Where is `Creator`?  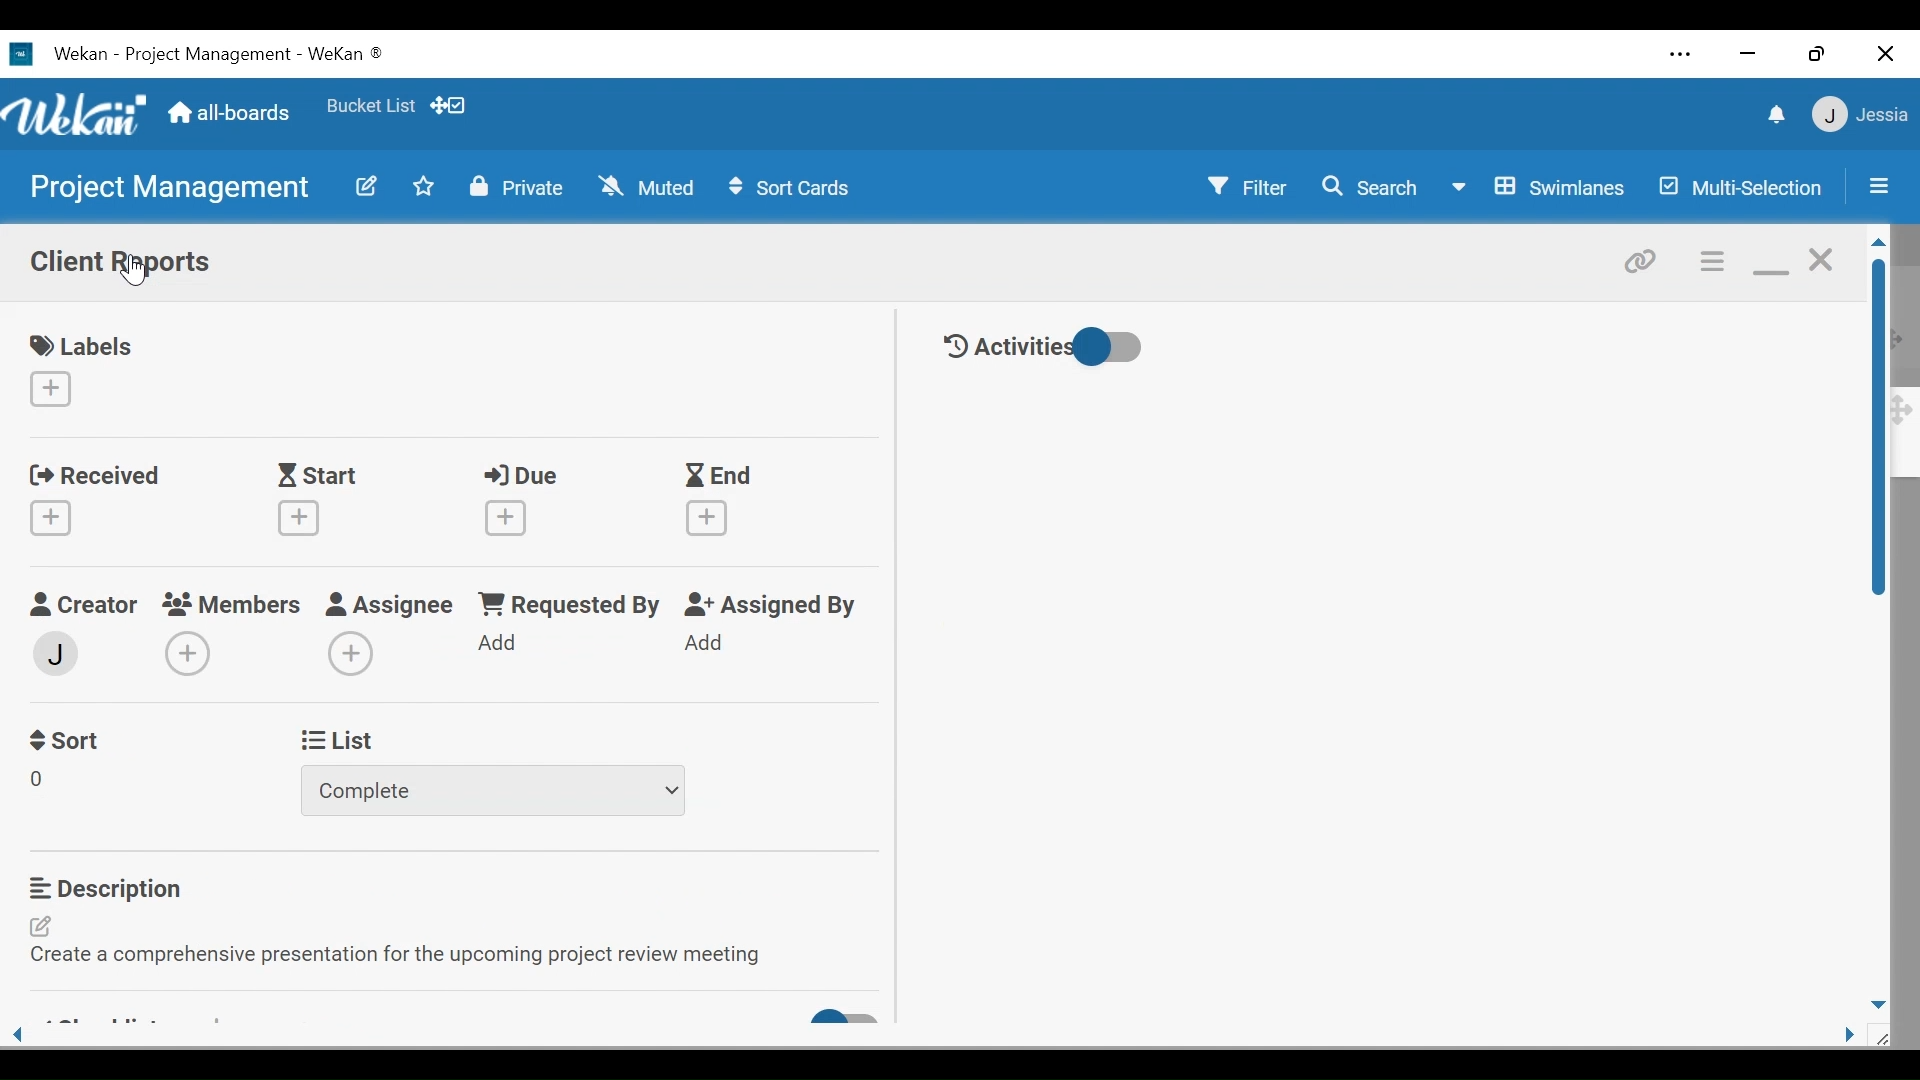 Creator is located at coordinates (85, 602).